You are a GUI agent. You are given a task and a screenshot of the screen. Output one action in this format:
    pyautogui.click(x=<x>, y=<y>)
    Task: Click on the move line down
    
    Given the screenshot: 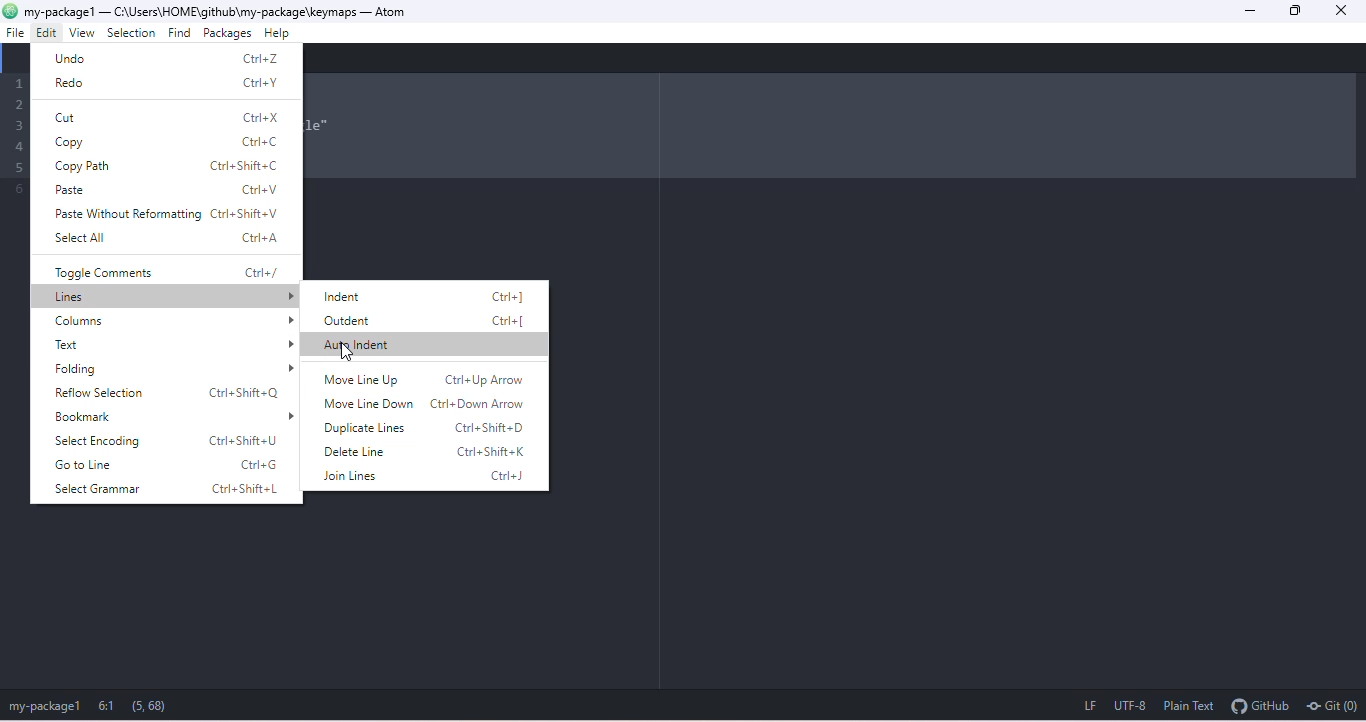 What is the action you would take?
    pyautogui.click(x=430, y=403)
    